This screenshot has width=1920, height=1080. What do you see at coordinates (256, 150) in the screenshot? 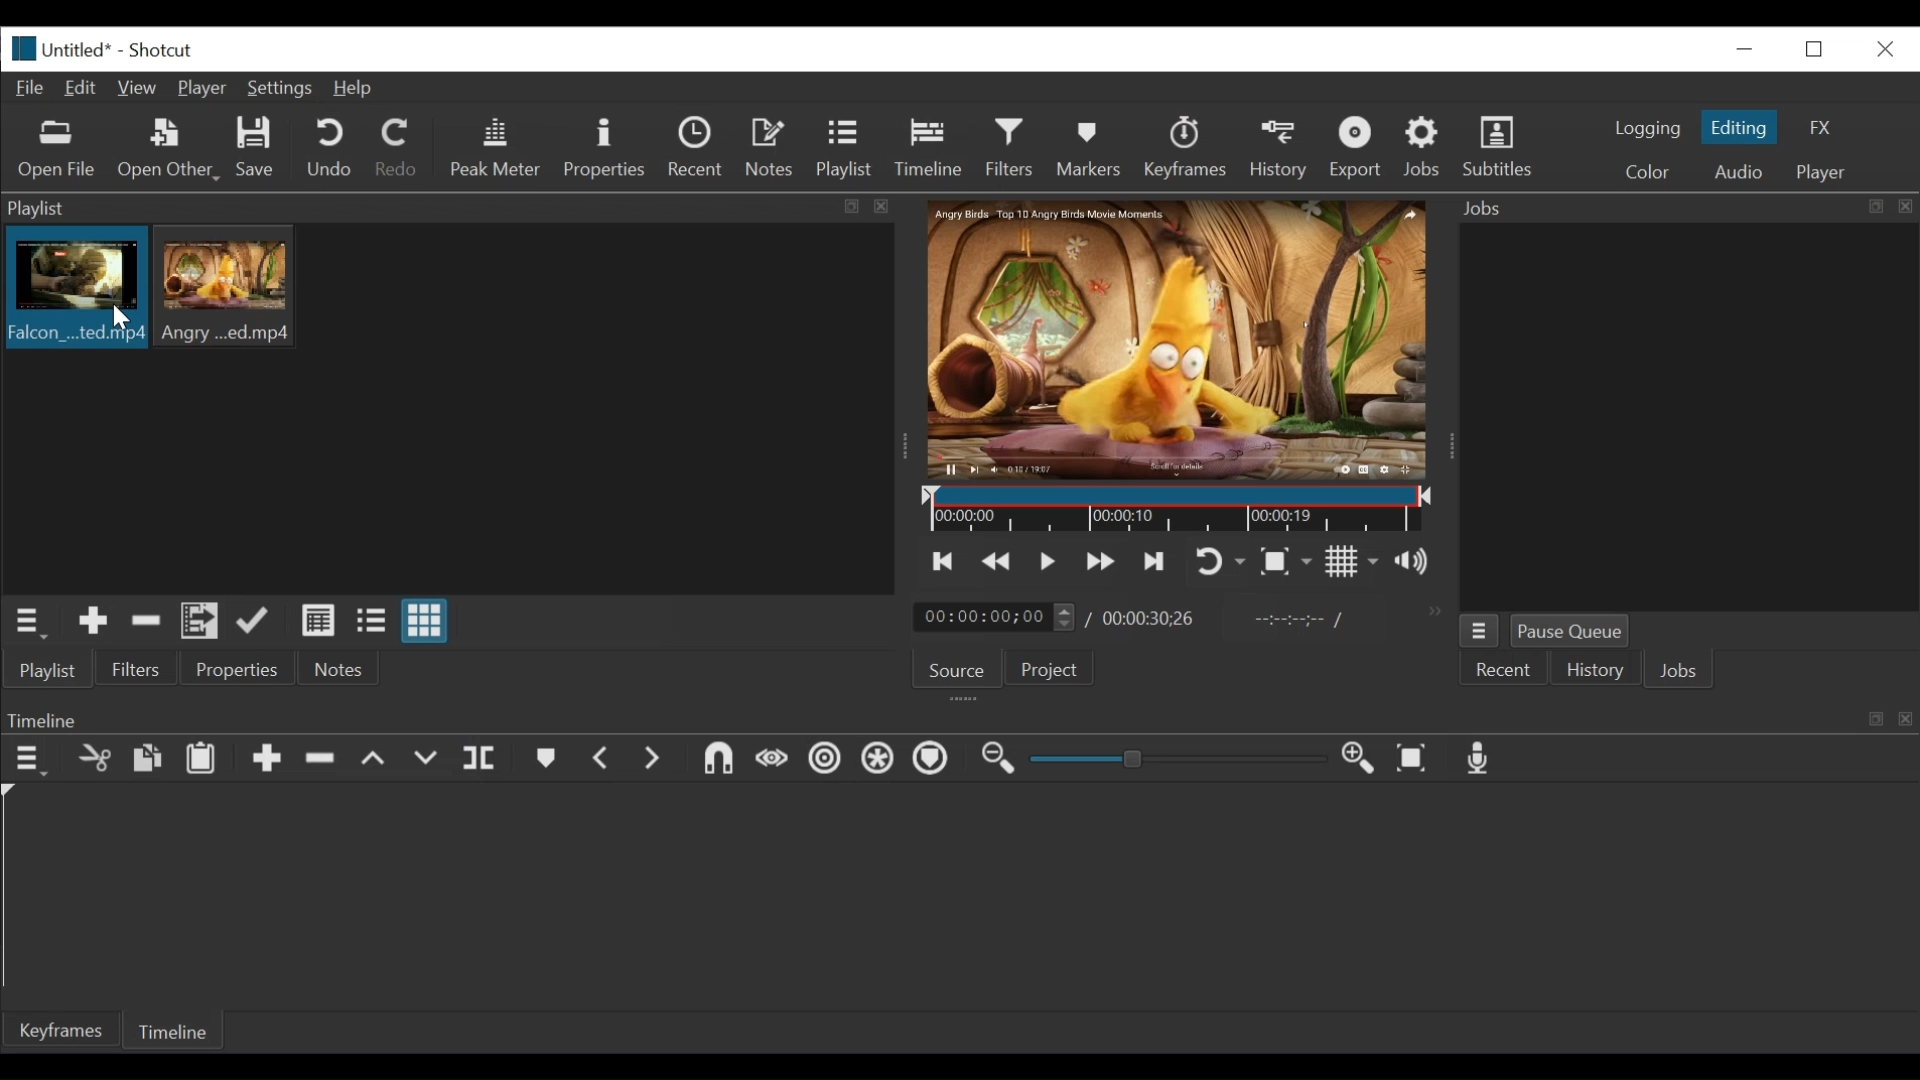
I see `Save` at bounding box center [256, 150].